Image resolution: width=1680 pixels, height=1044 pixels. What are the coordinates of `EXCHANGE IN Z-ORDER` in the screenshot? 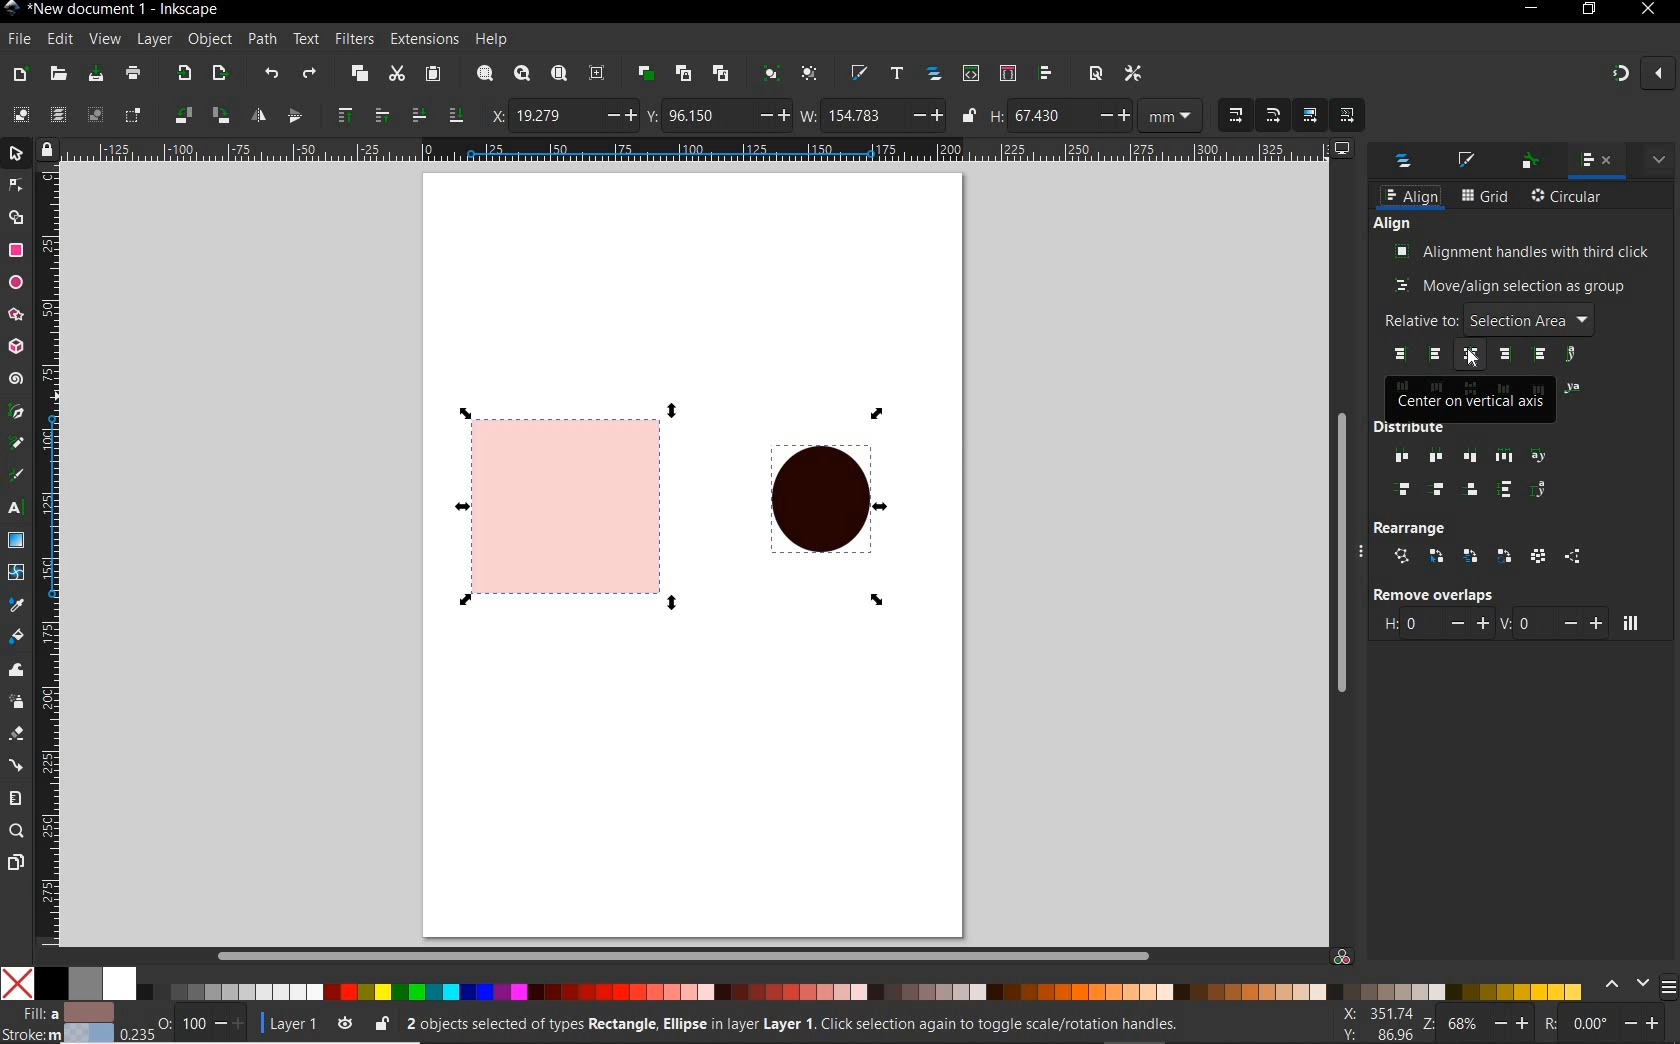 It's located at (1471, 556).